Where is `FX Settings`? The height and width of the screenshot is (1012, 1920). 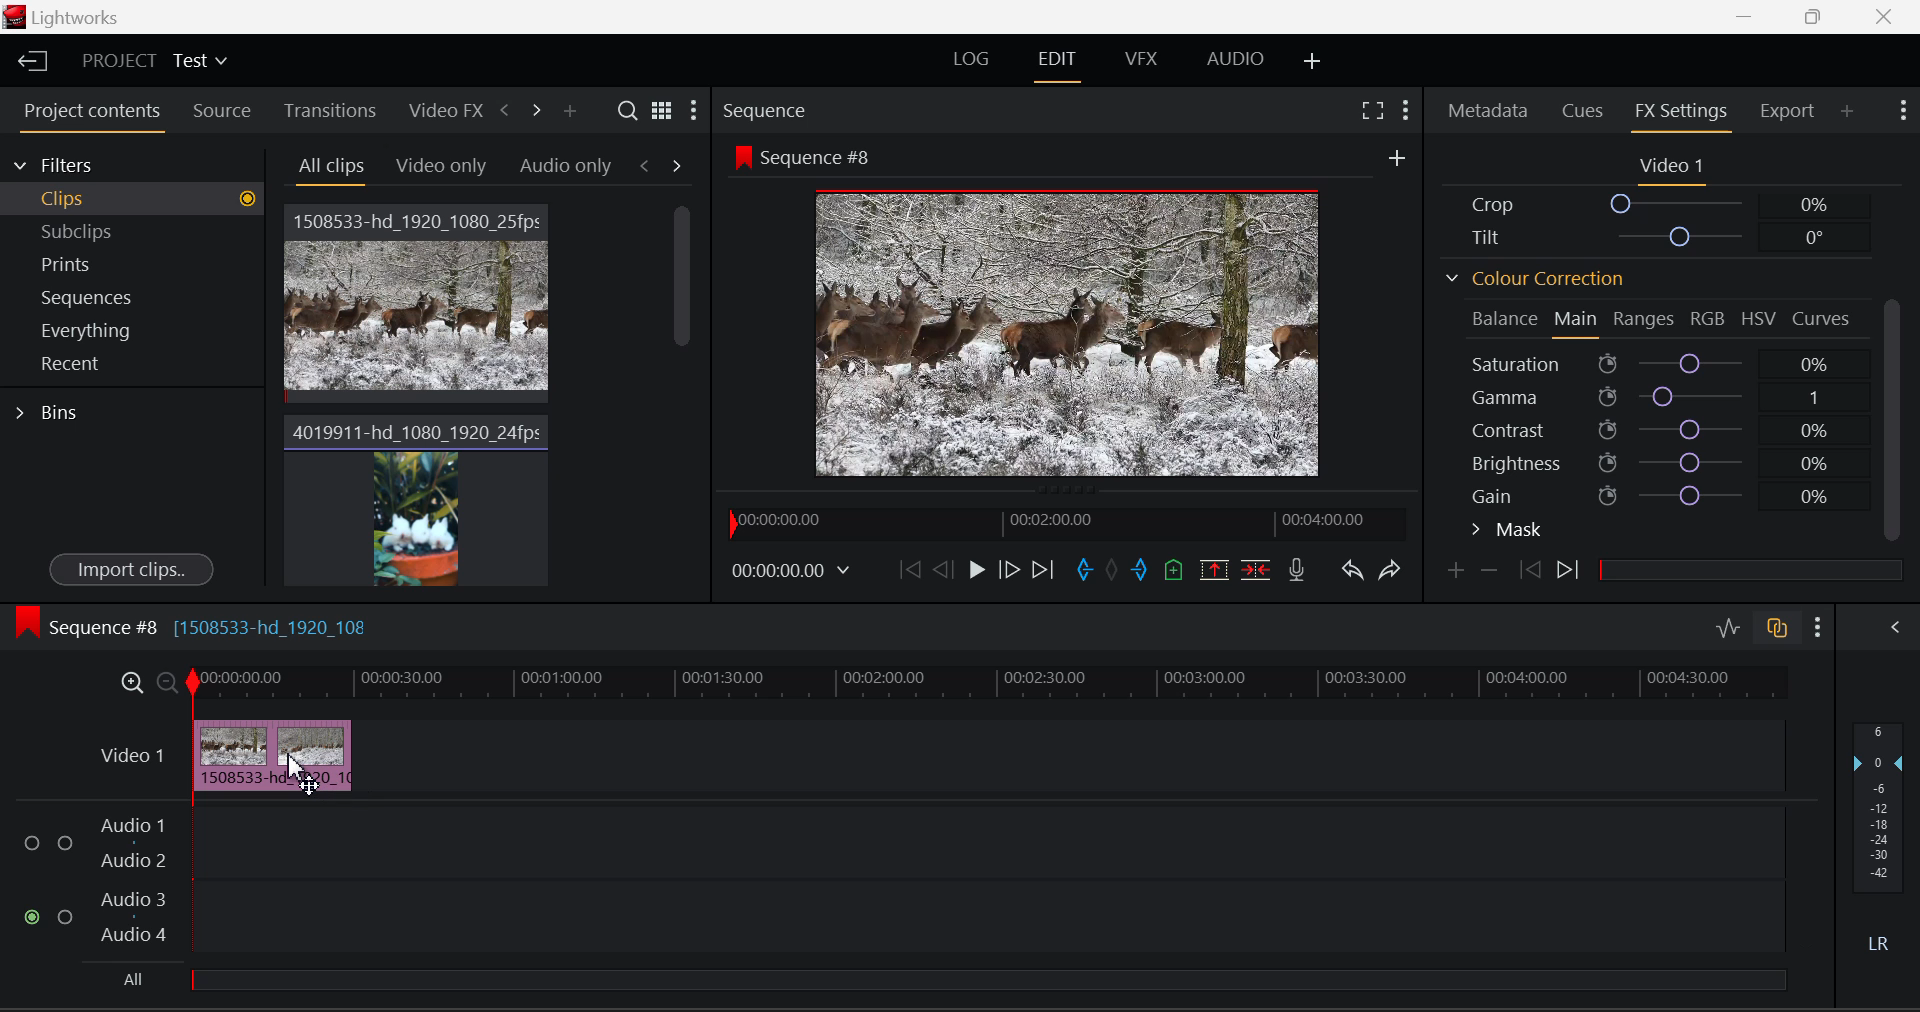 FX Settings is located at coordinates (1676, 112).